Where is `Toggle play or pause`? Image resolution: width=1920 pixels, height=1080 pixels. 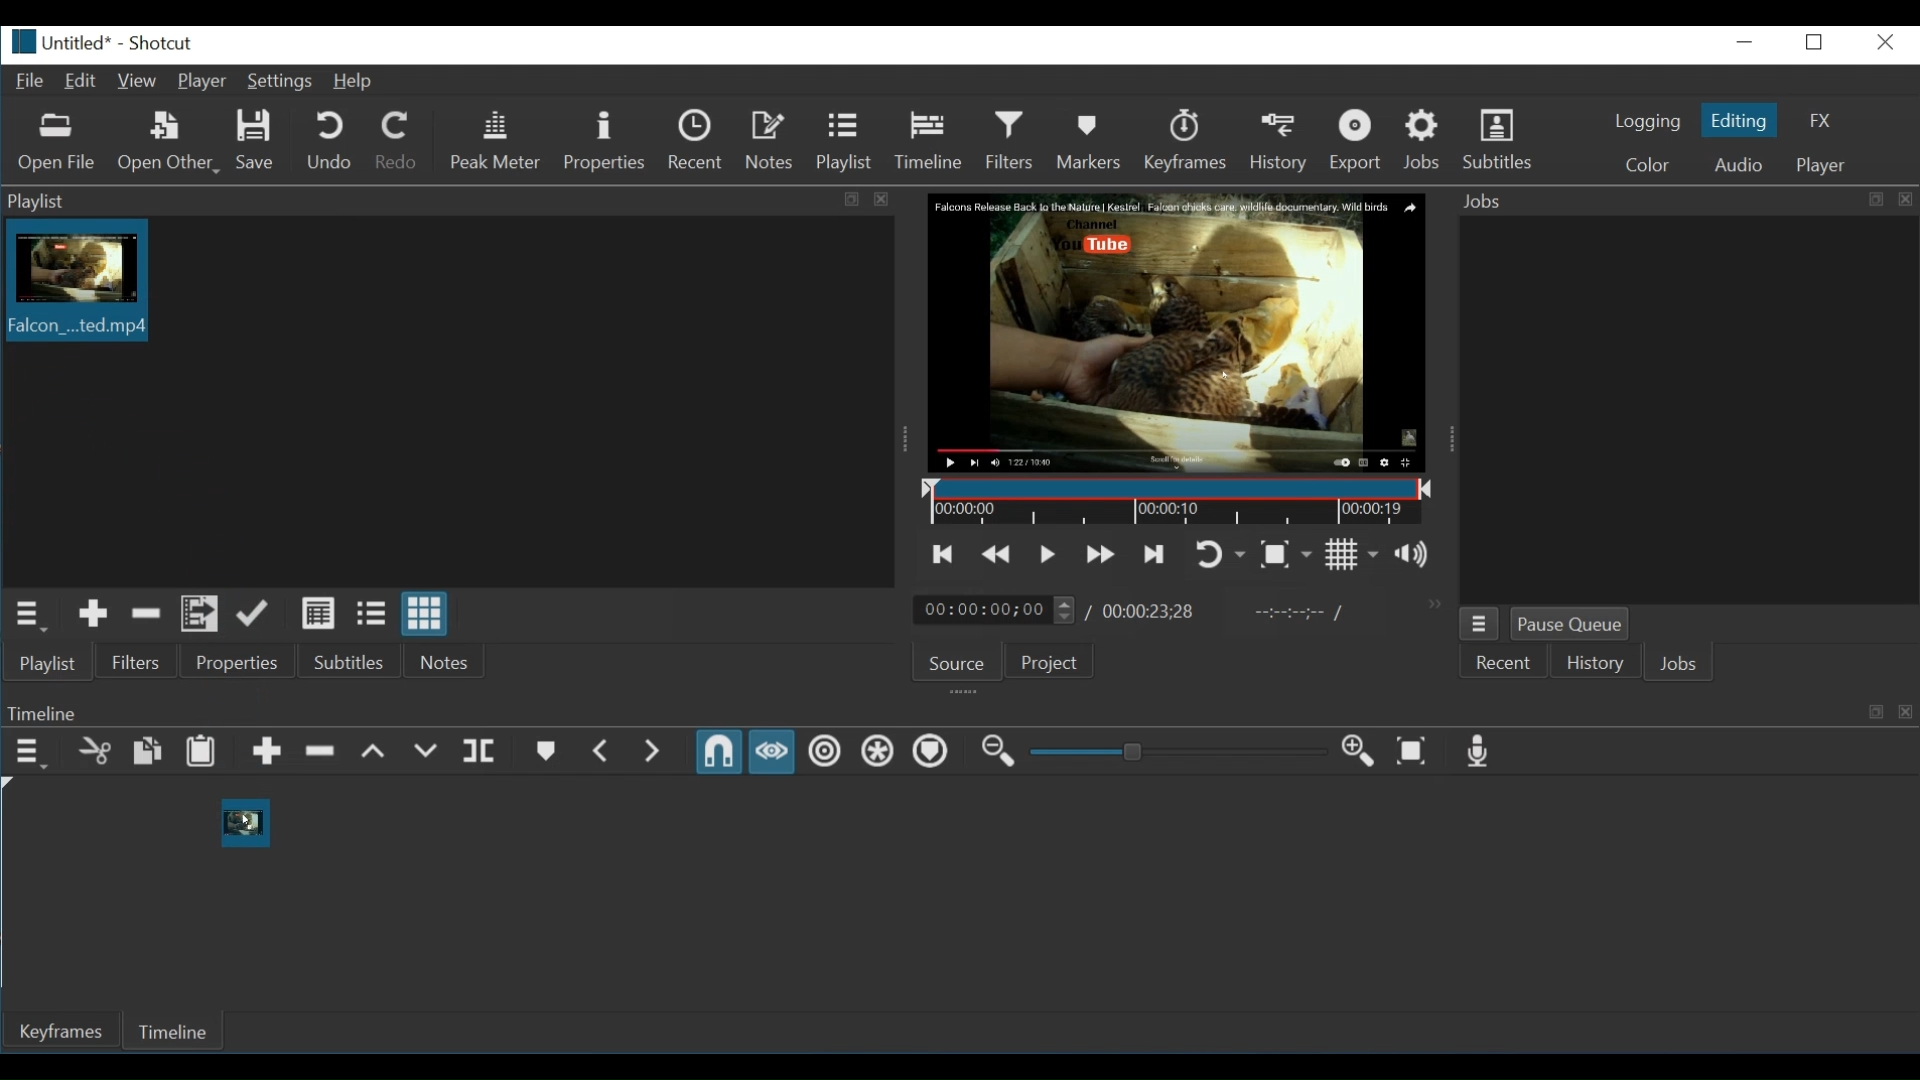 Toggle play or pause is located at coordinates (1047, 555).